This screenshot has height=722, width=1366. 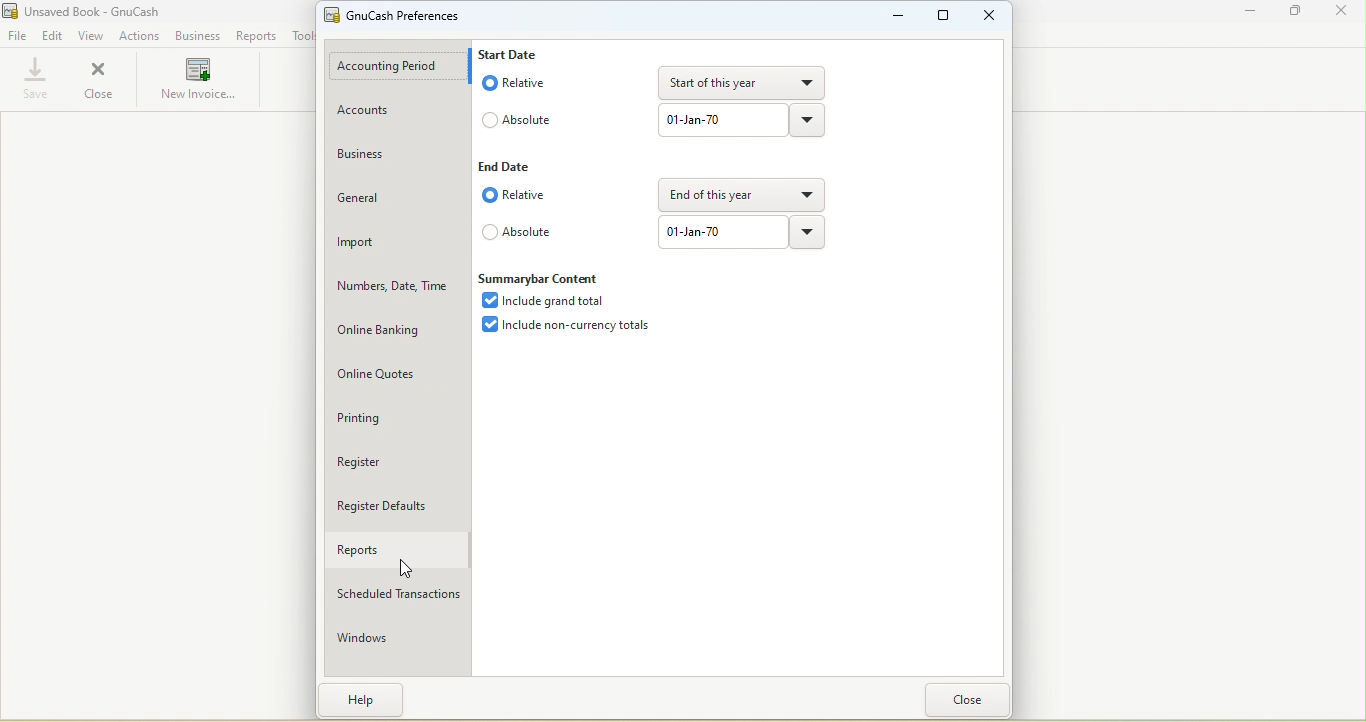 What do you see at coordinates (522, 234) in the screenshot?
I see `Absolute` at bounding box center [522, 234].